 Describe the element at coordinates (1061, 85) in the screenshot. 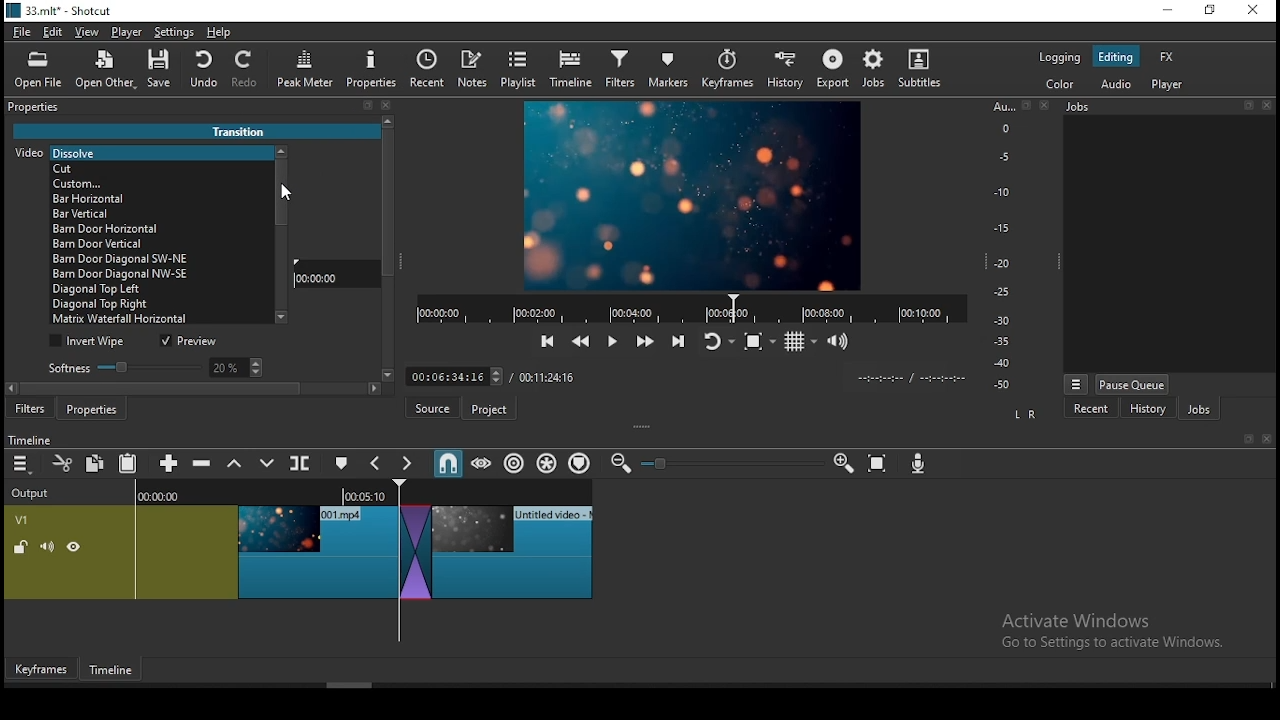

I see `color` at that location.